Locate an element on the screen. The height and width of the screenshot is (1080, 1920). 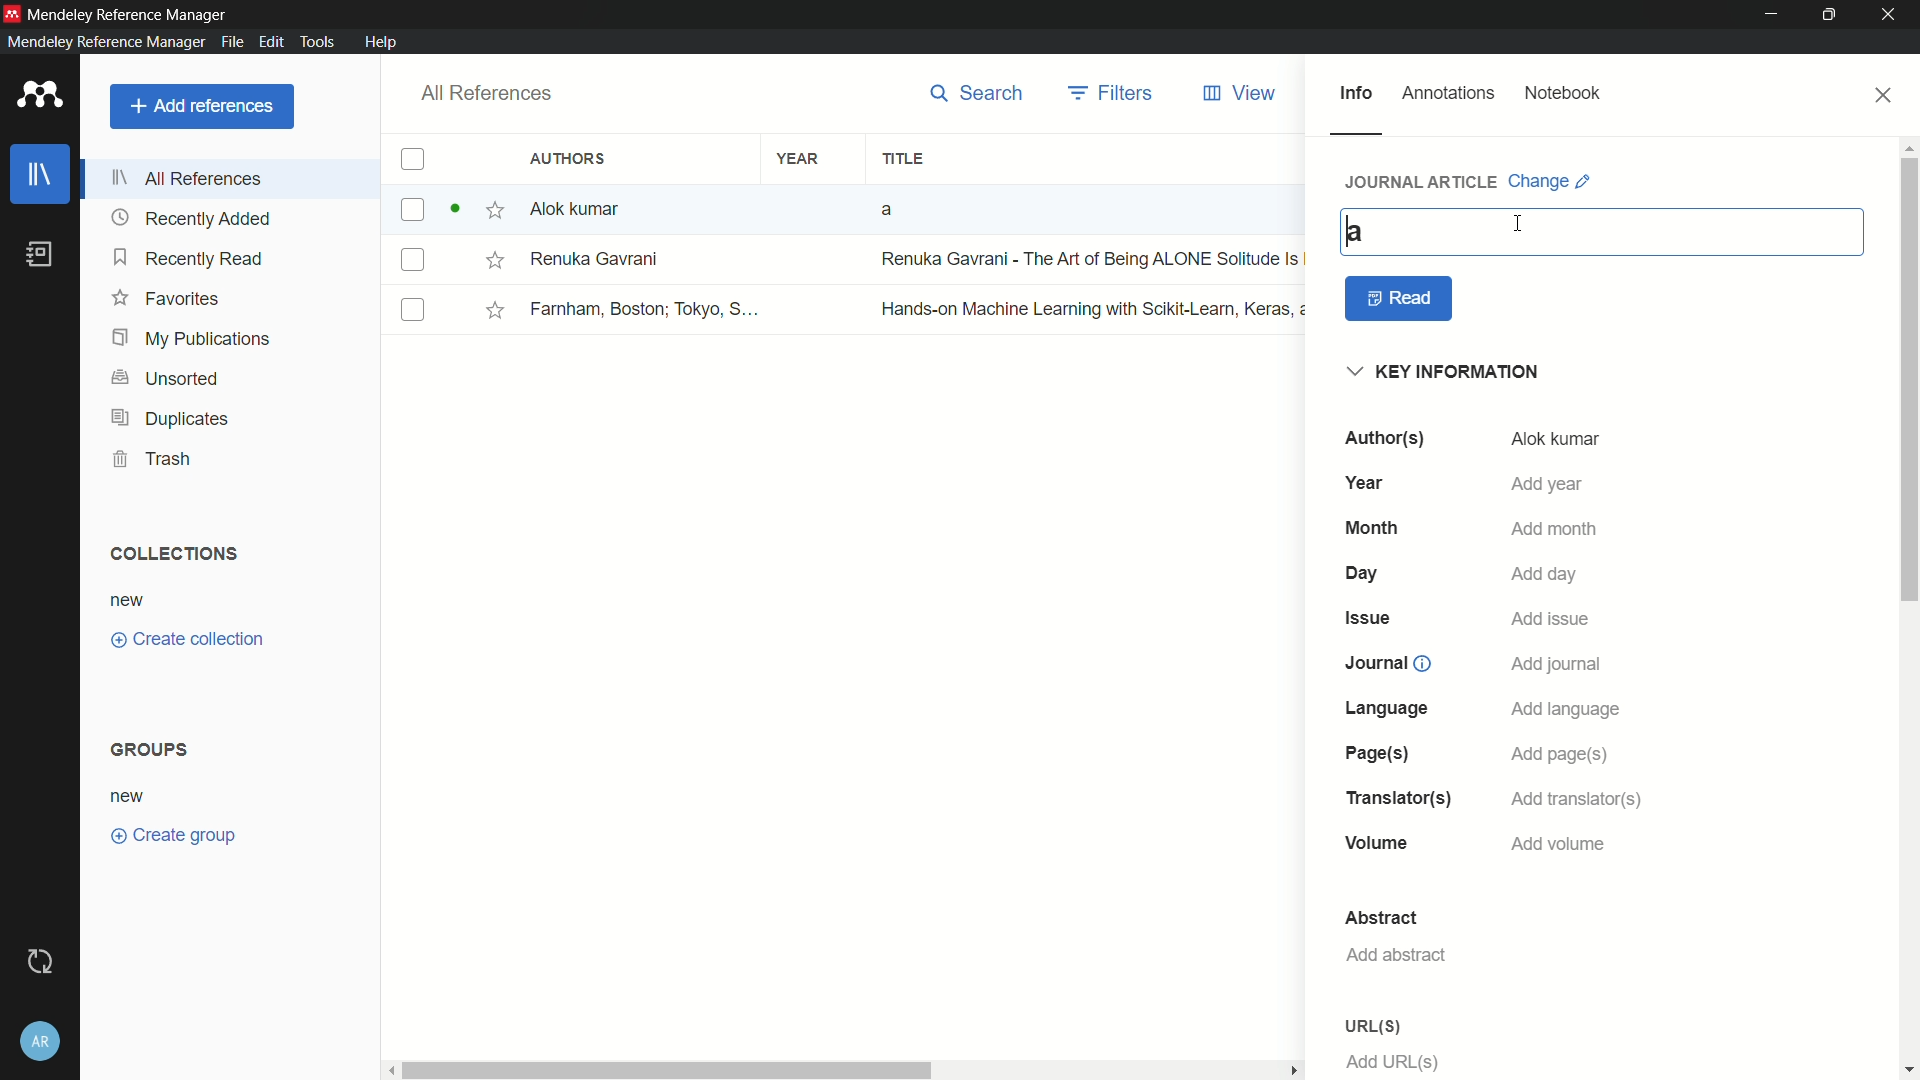
read is located at coordinates (1400, 299).